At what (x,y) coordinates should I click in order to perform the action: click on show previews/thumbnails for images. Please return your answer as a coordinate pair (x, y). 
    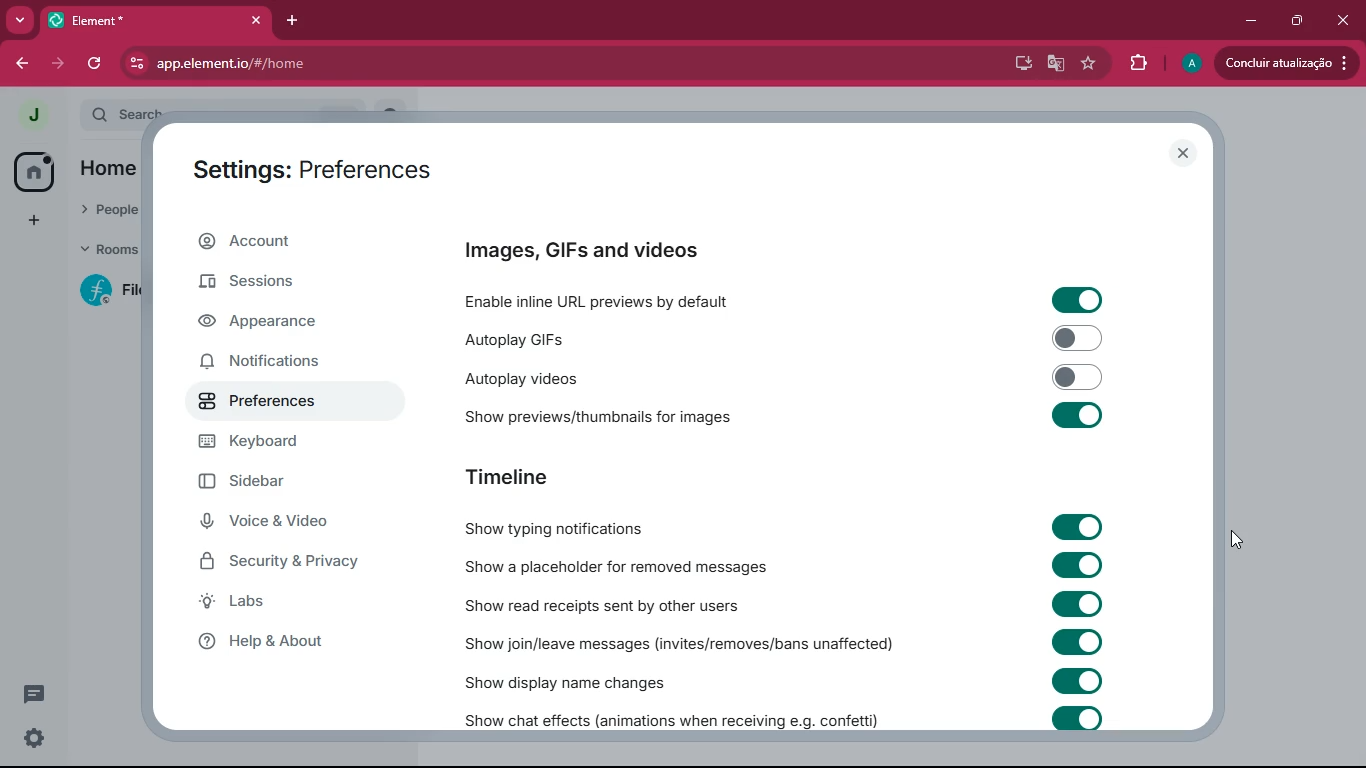
    Looking at the image, I should click on (608, 415).